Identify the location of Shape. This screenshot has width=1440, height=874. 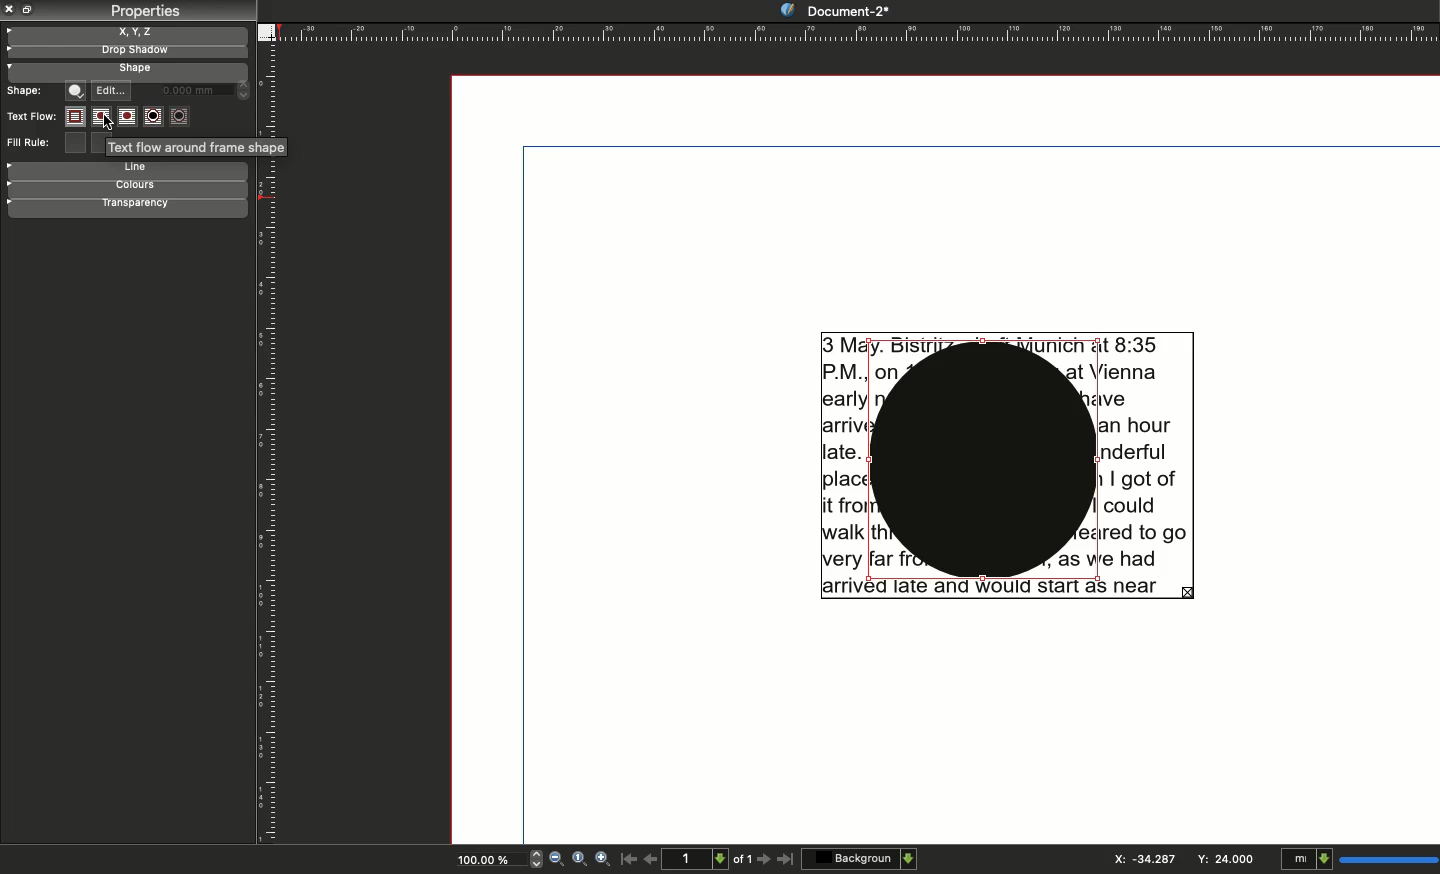
(78, 91).